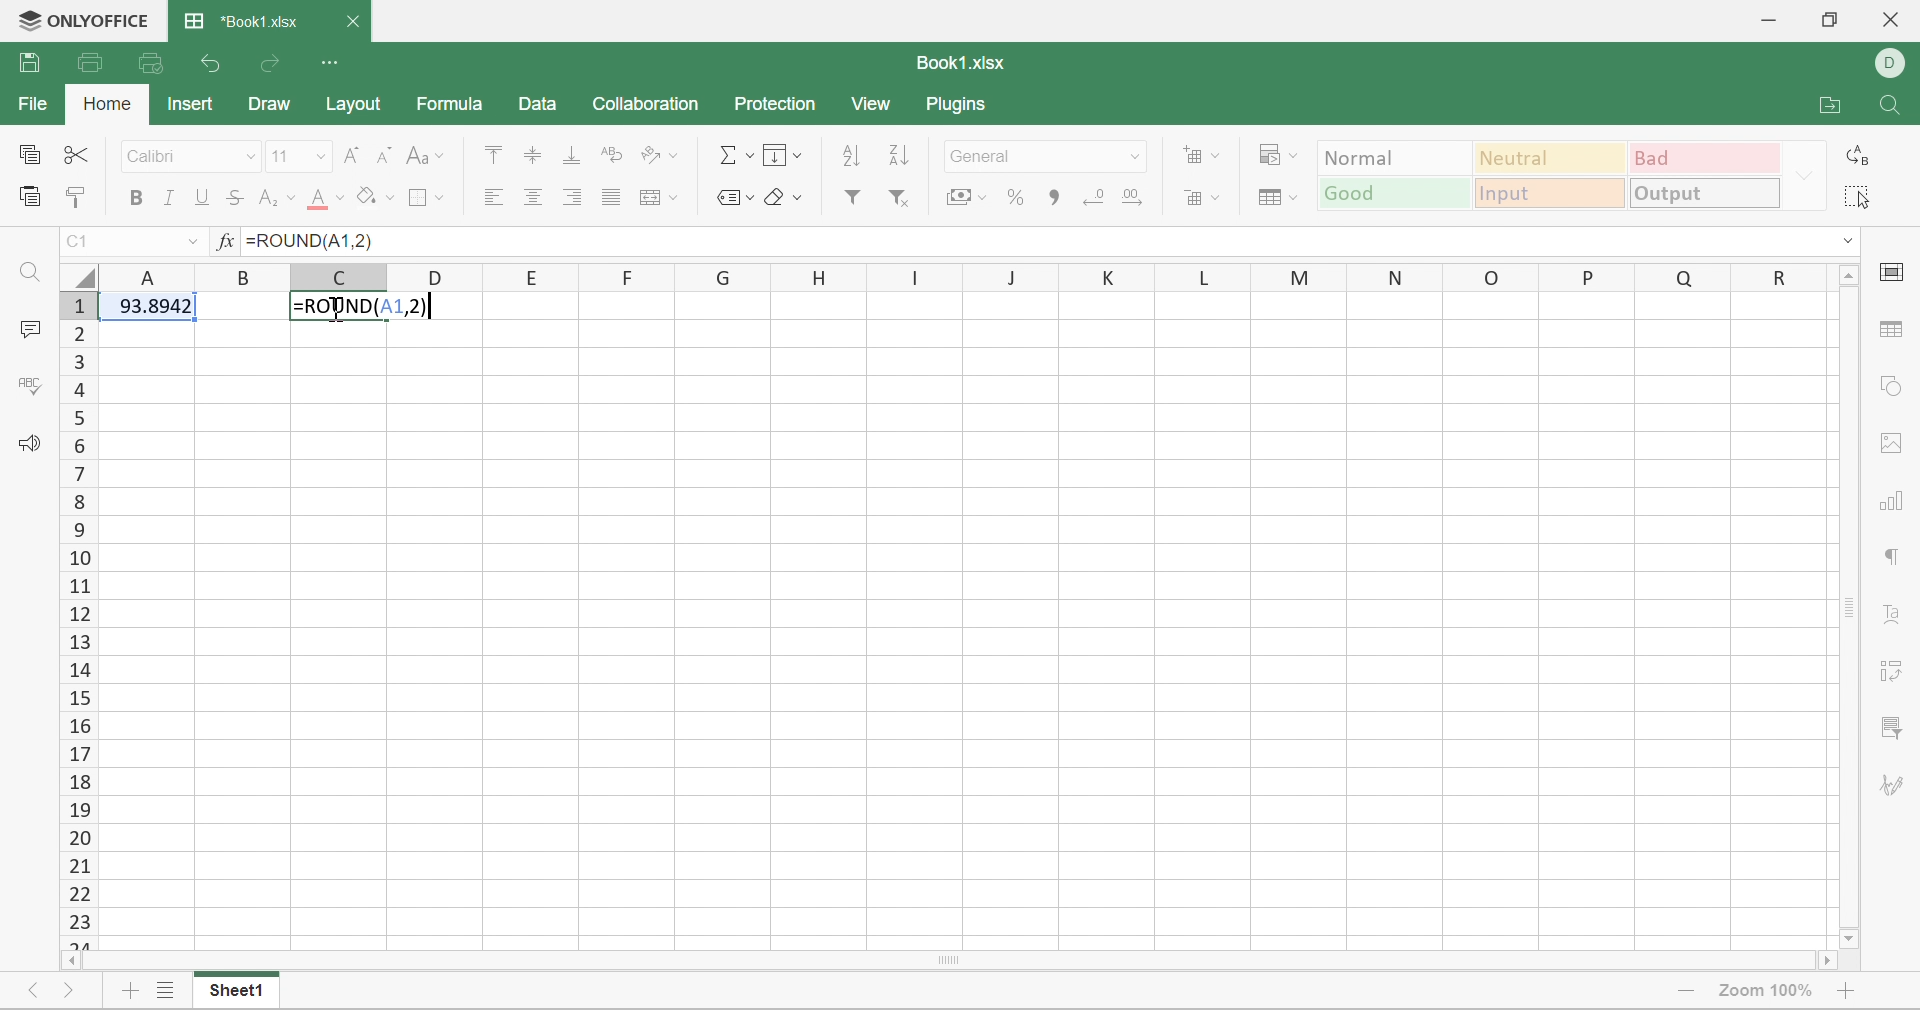 This screenshot has height=1010, width=1920. What do you see at coordinates (609, 199) in the screenshot?
I see `Justified` at bounding box center [609, 199].